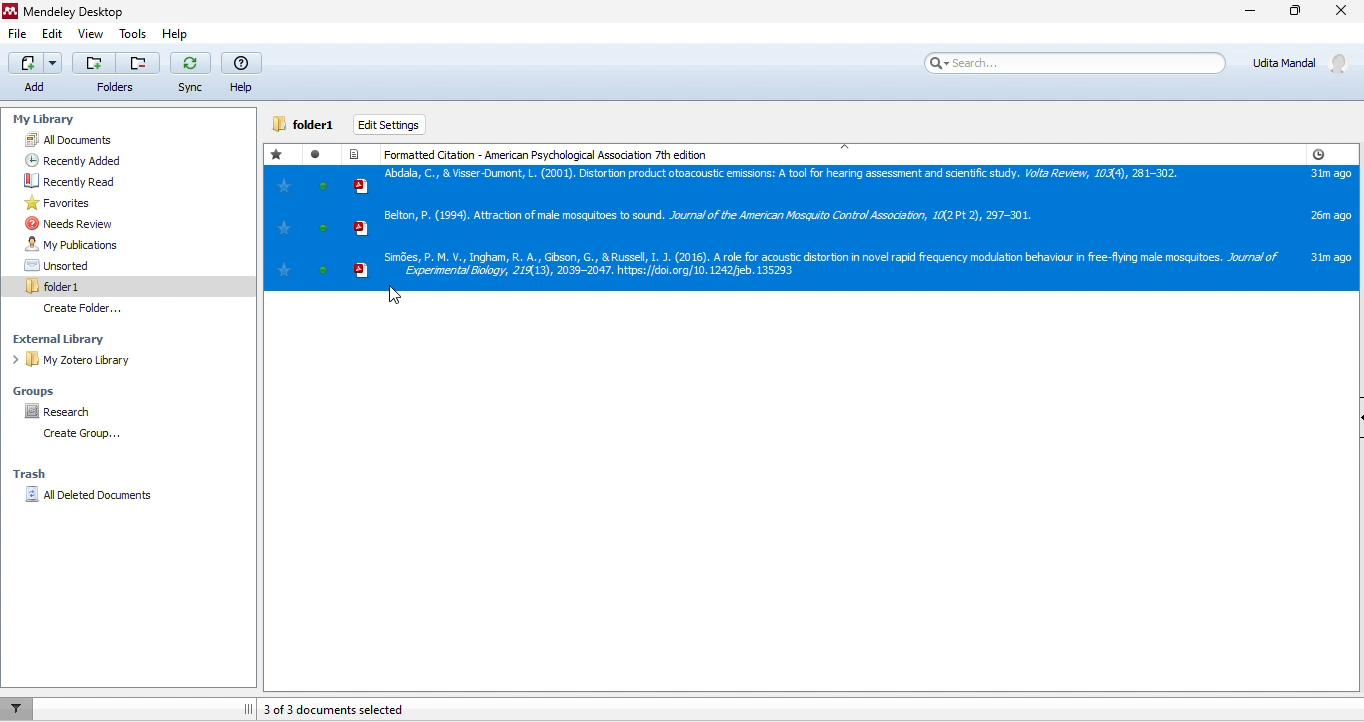 The image size is (1364, 722). What do you see at coordinates (32, 72) in the screenshot?
I see `add` at bounding box center [32, 72].